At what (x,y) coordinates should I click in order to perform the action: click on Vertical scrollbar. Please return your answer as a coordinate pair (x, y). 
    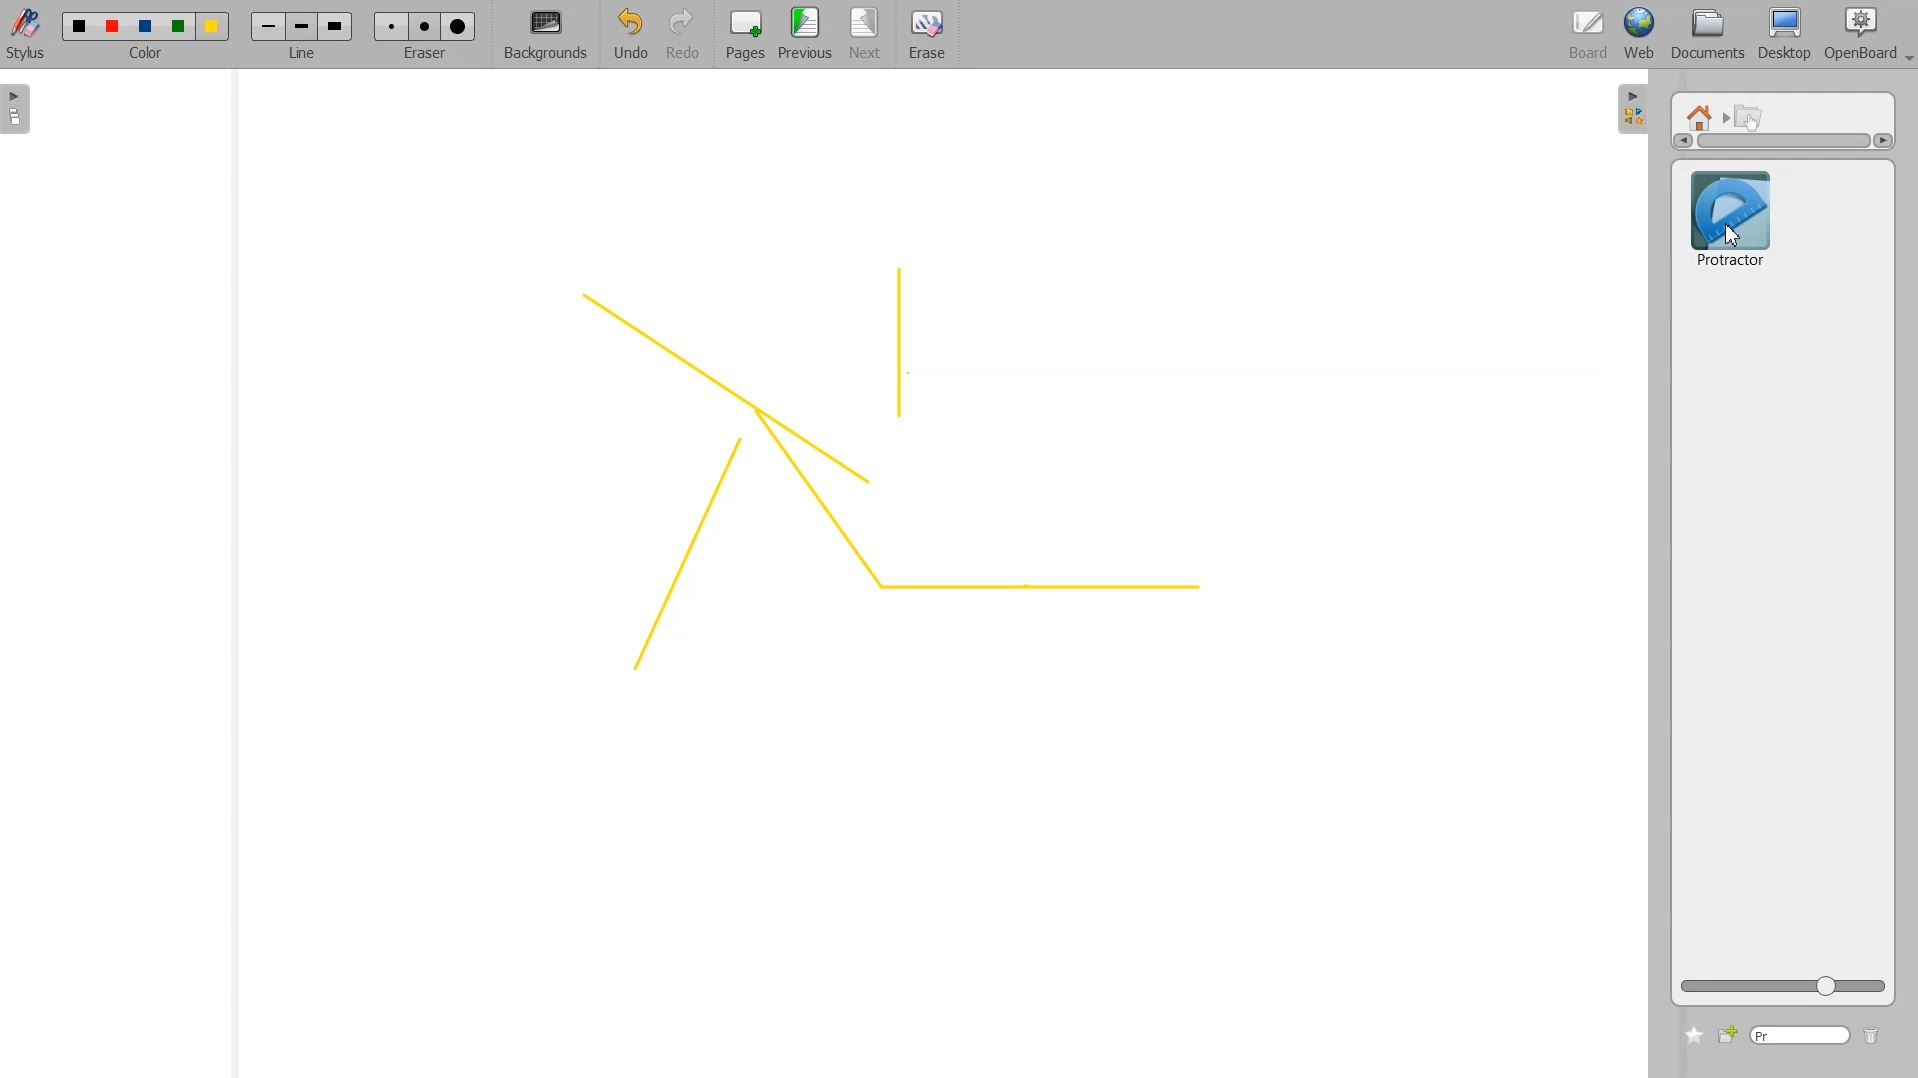
    Looking at the image, I should click on (1783, 141).